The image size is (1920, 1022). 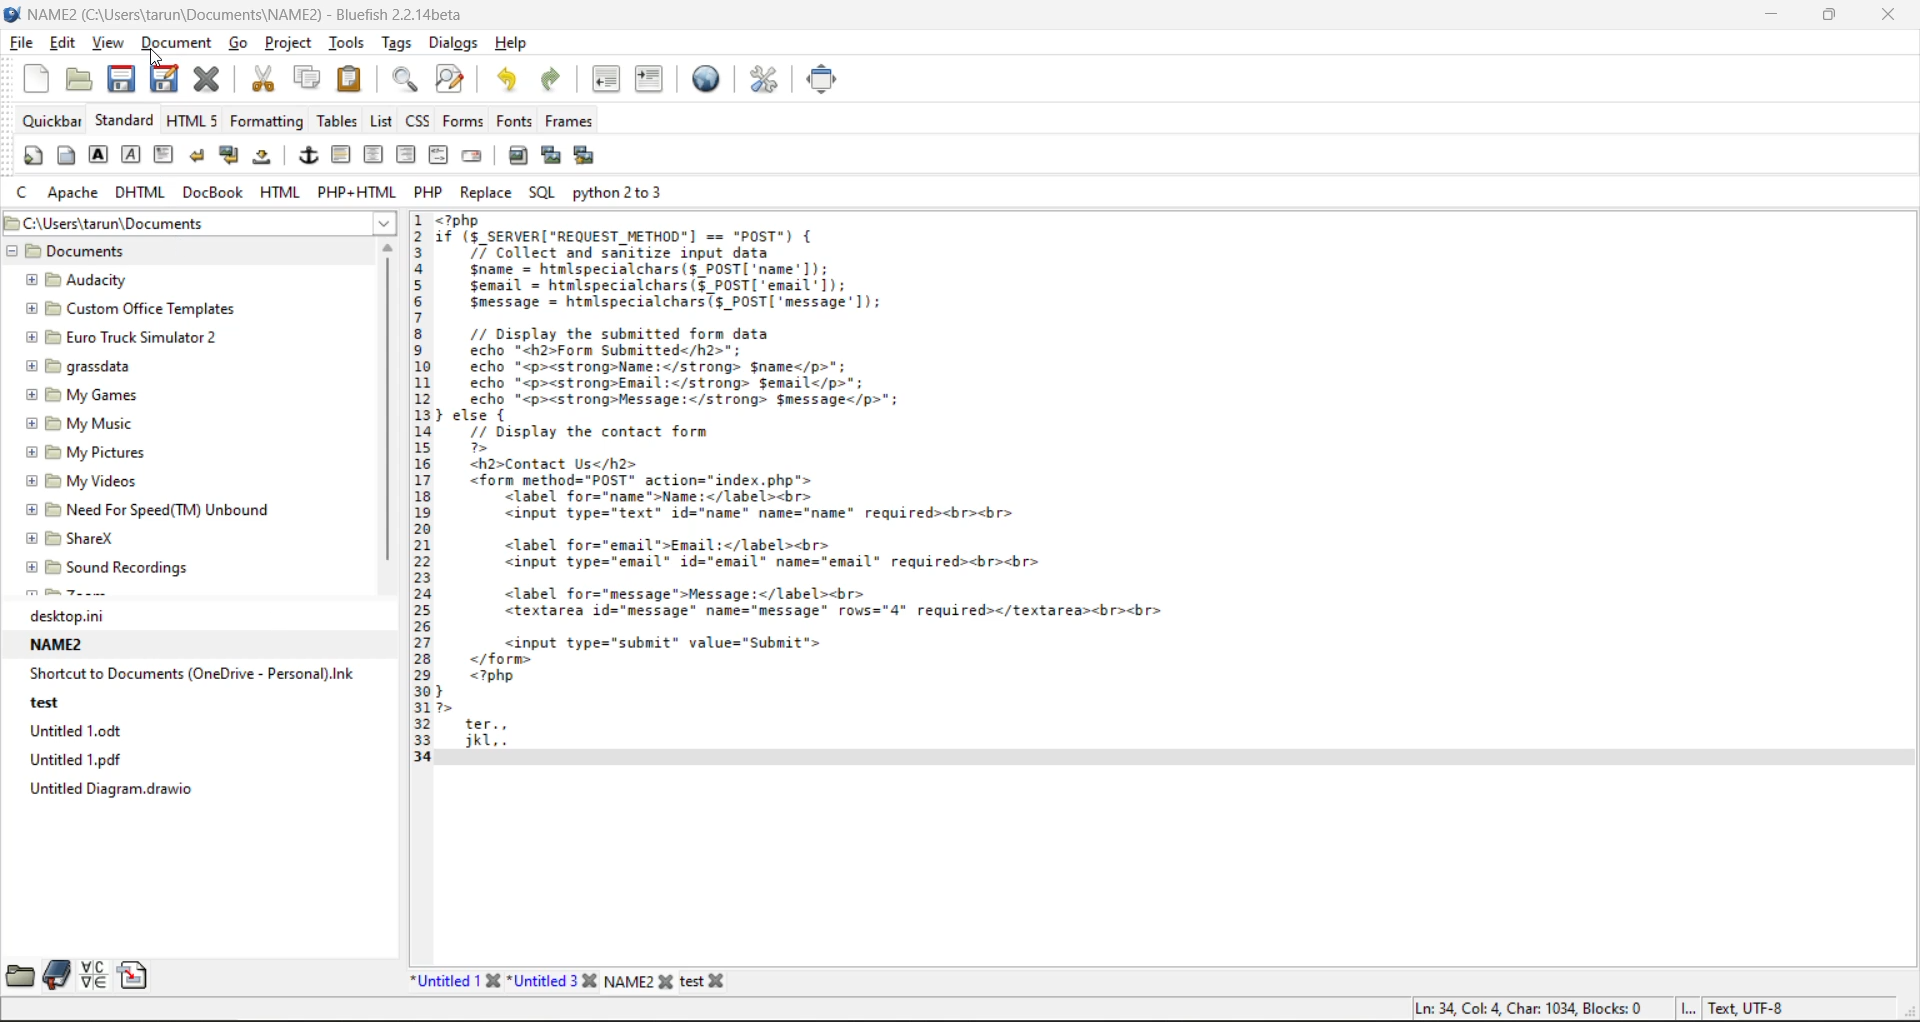 I want to click on view, so click(x=109, y=45).